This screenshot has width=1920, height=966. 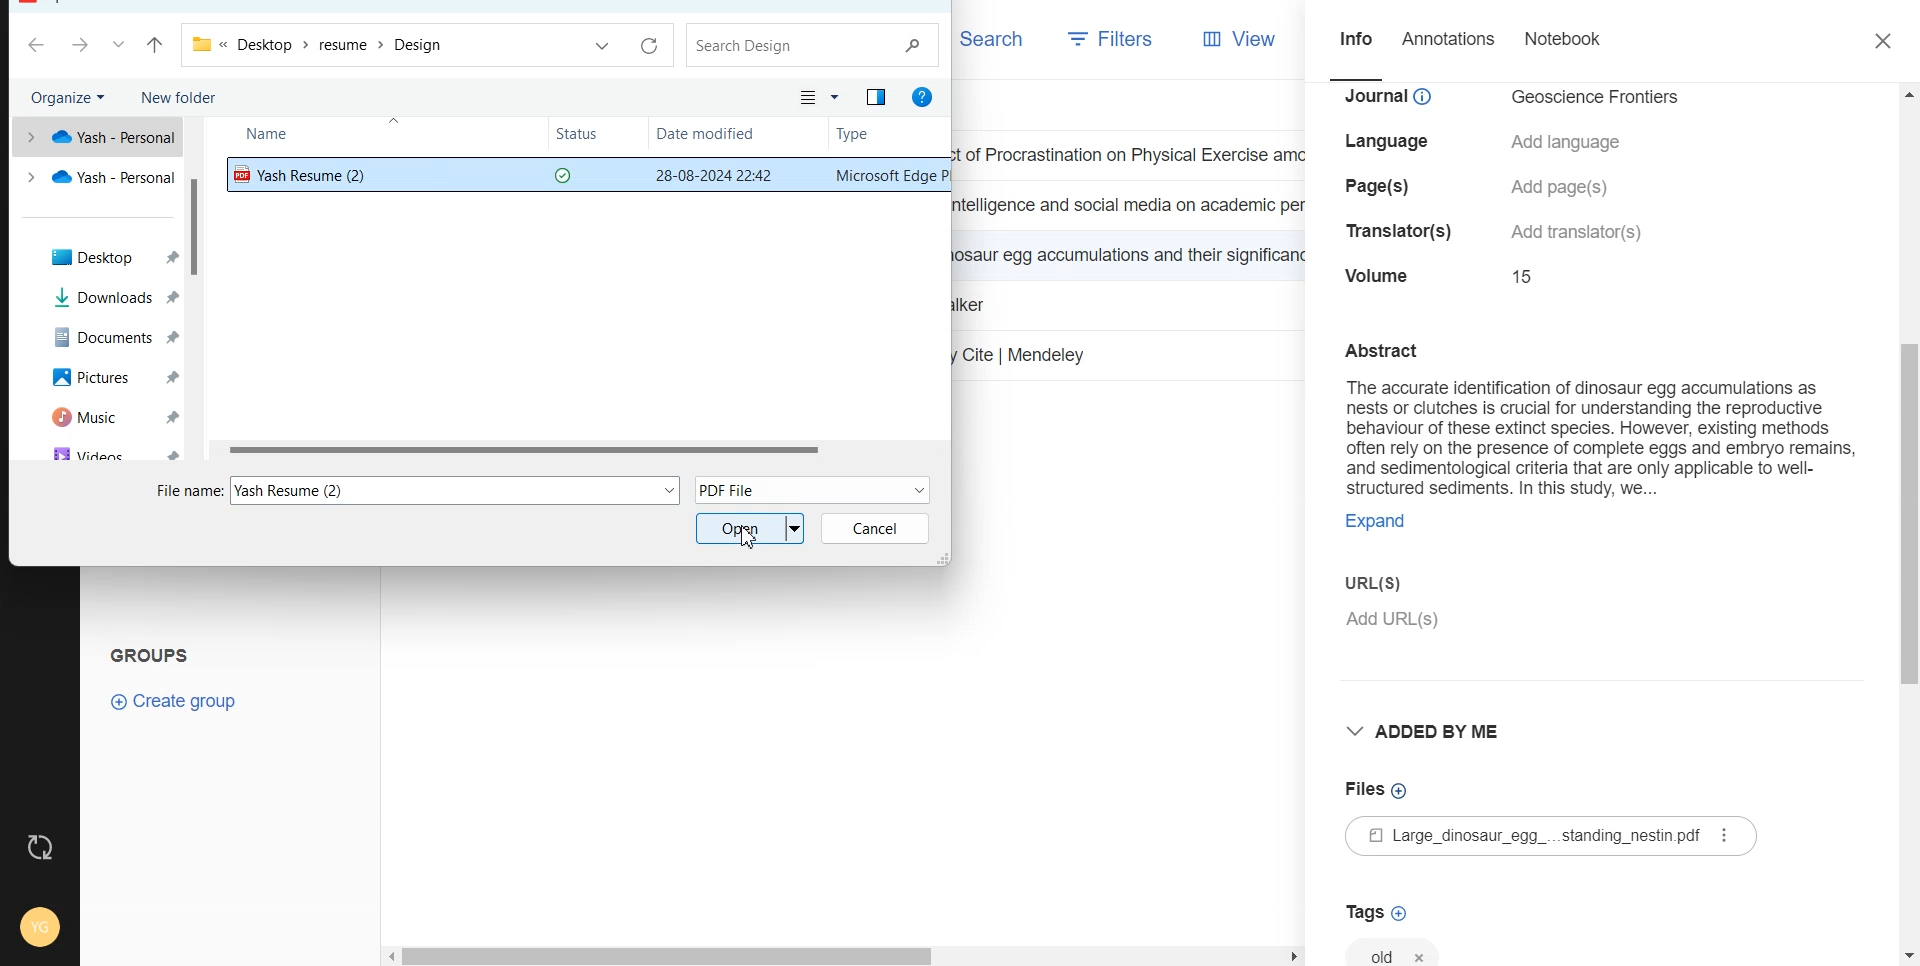 What do you see at coordinates (98, 335) in the screenshot?
I see `Documents` at bounding box center [98, 335].